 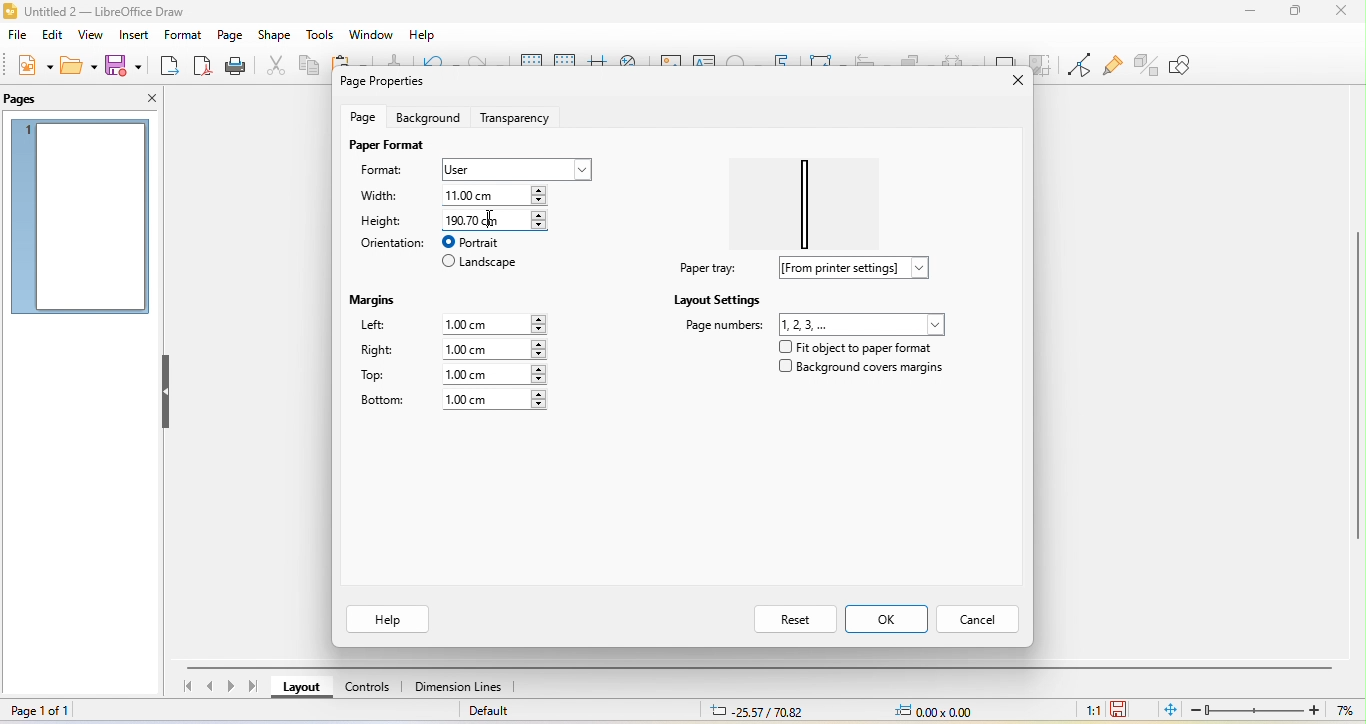 I want to click on open, so click(x=77, y=65).